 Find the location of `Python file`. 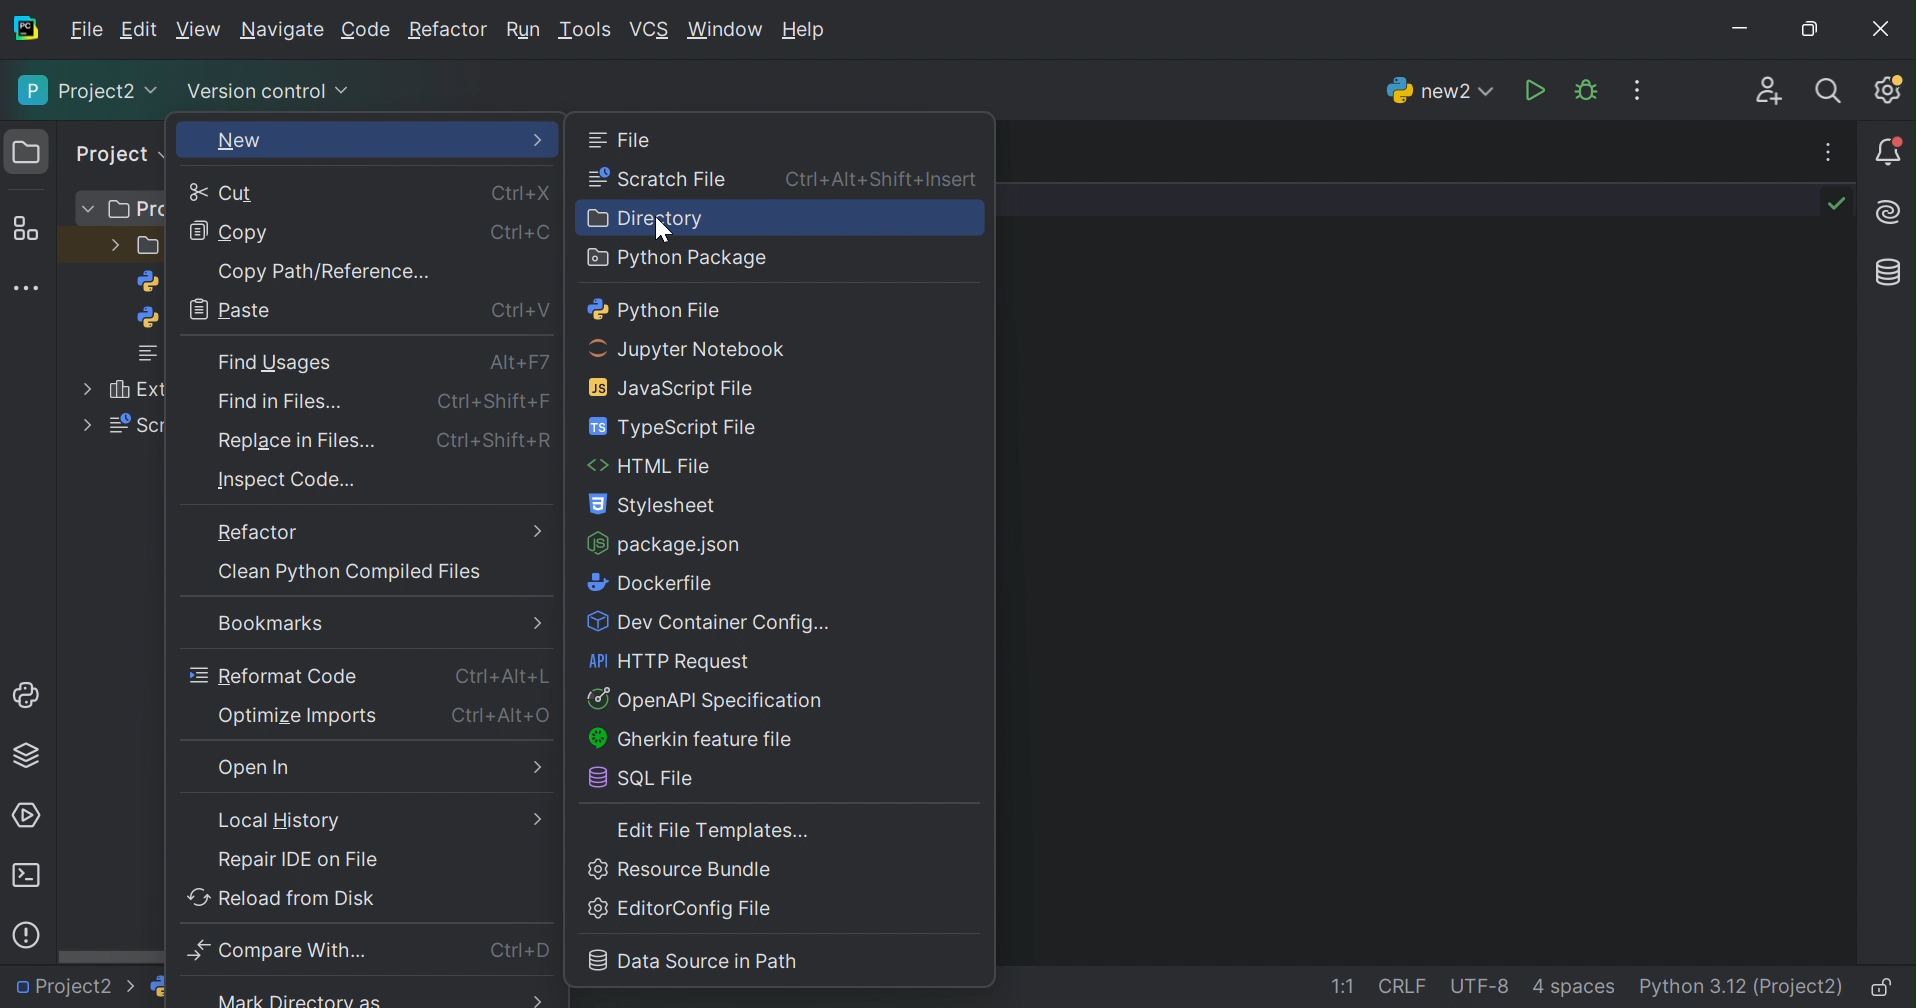

Python file is located at coordinates (656, 309).